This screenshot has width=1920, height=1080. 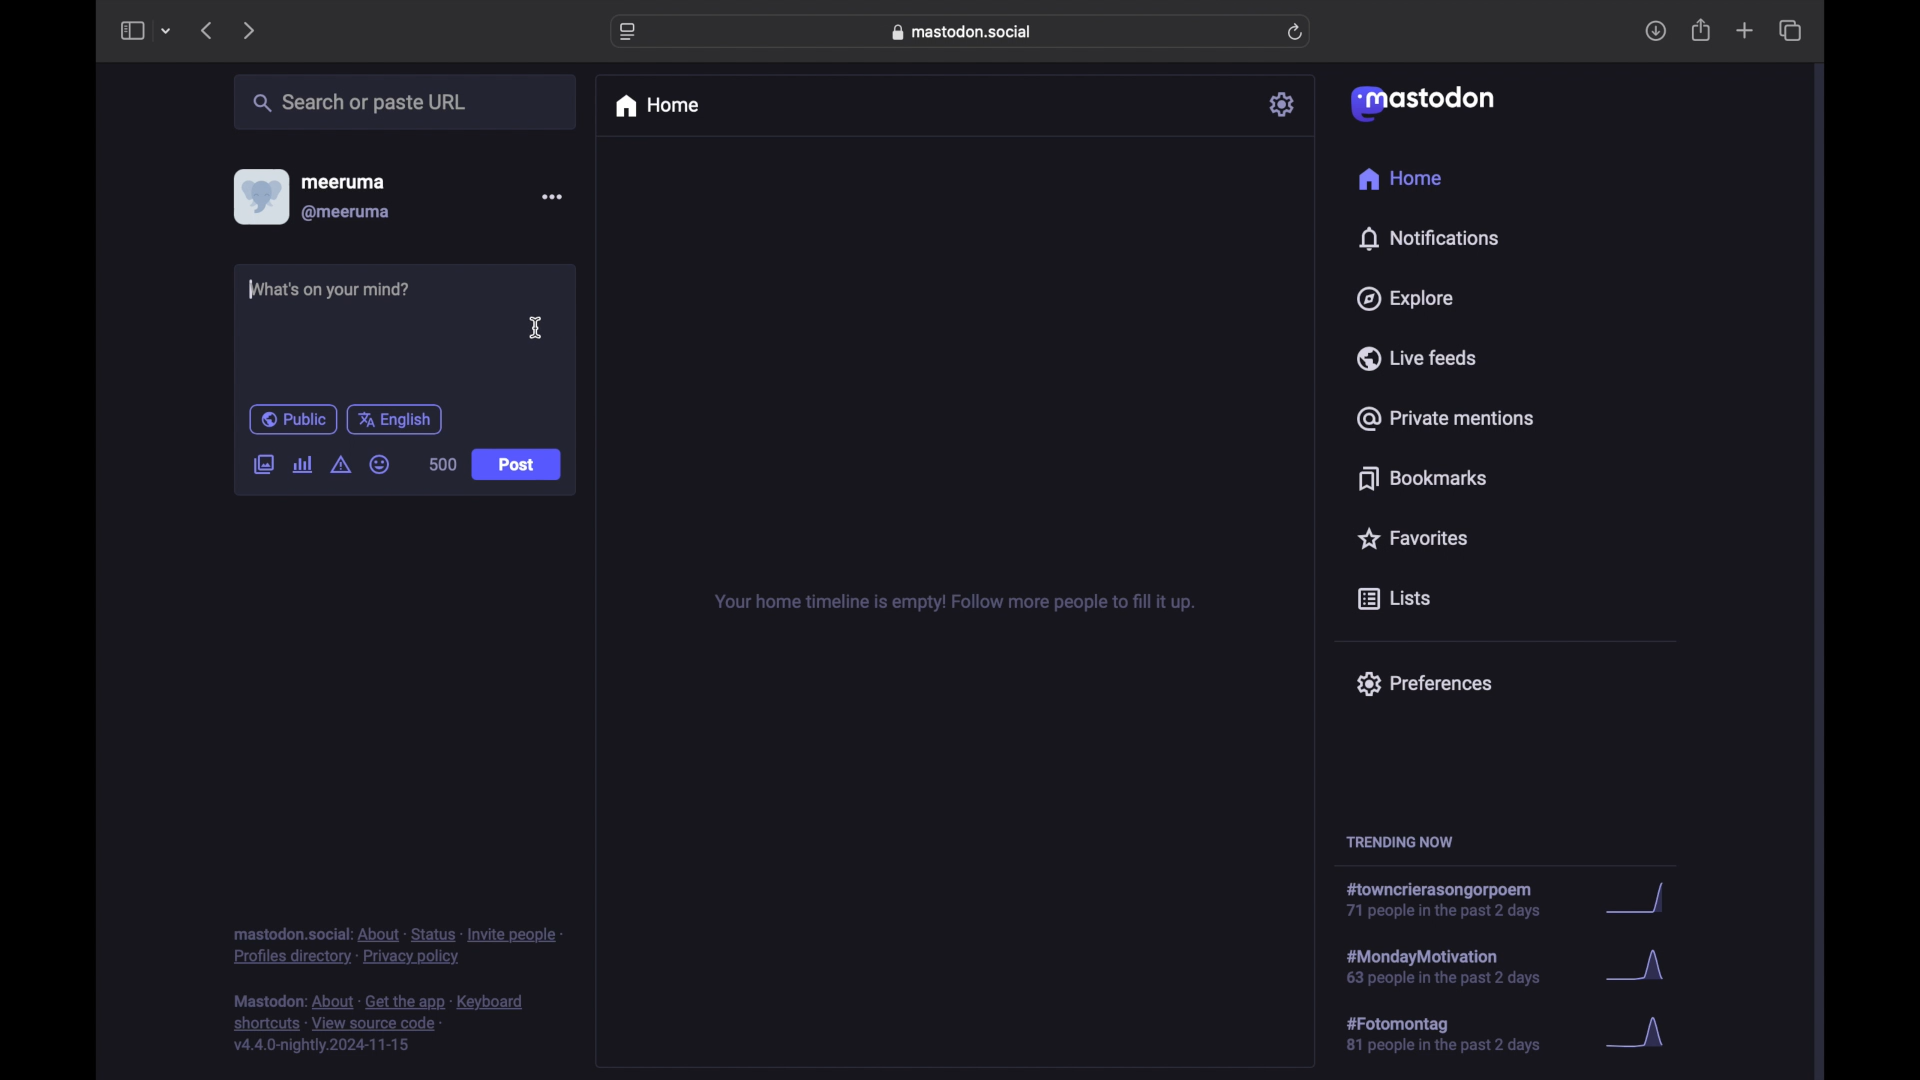 I want to click on footnote, so click(x=397, y=947).